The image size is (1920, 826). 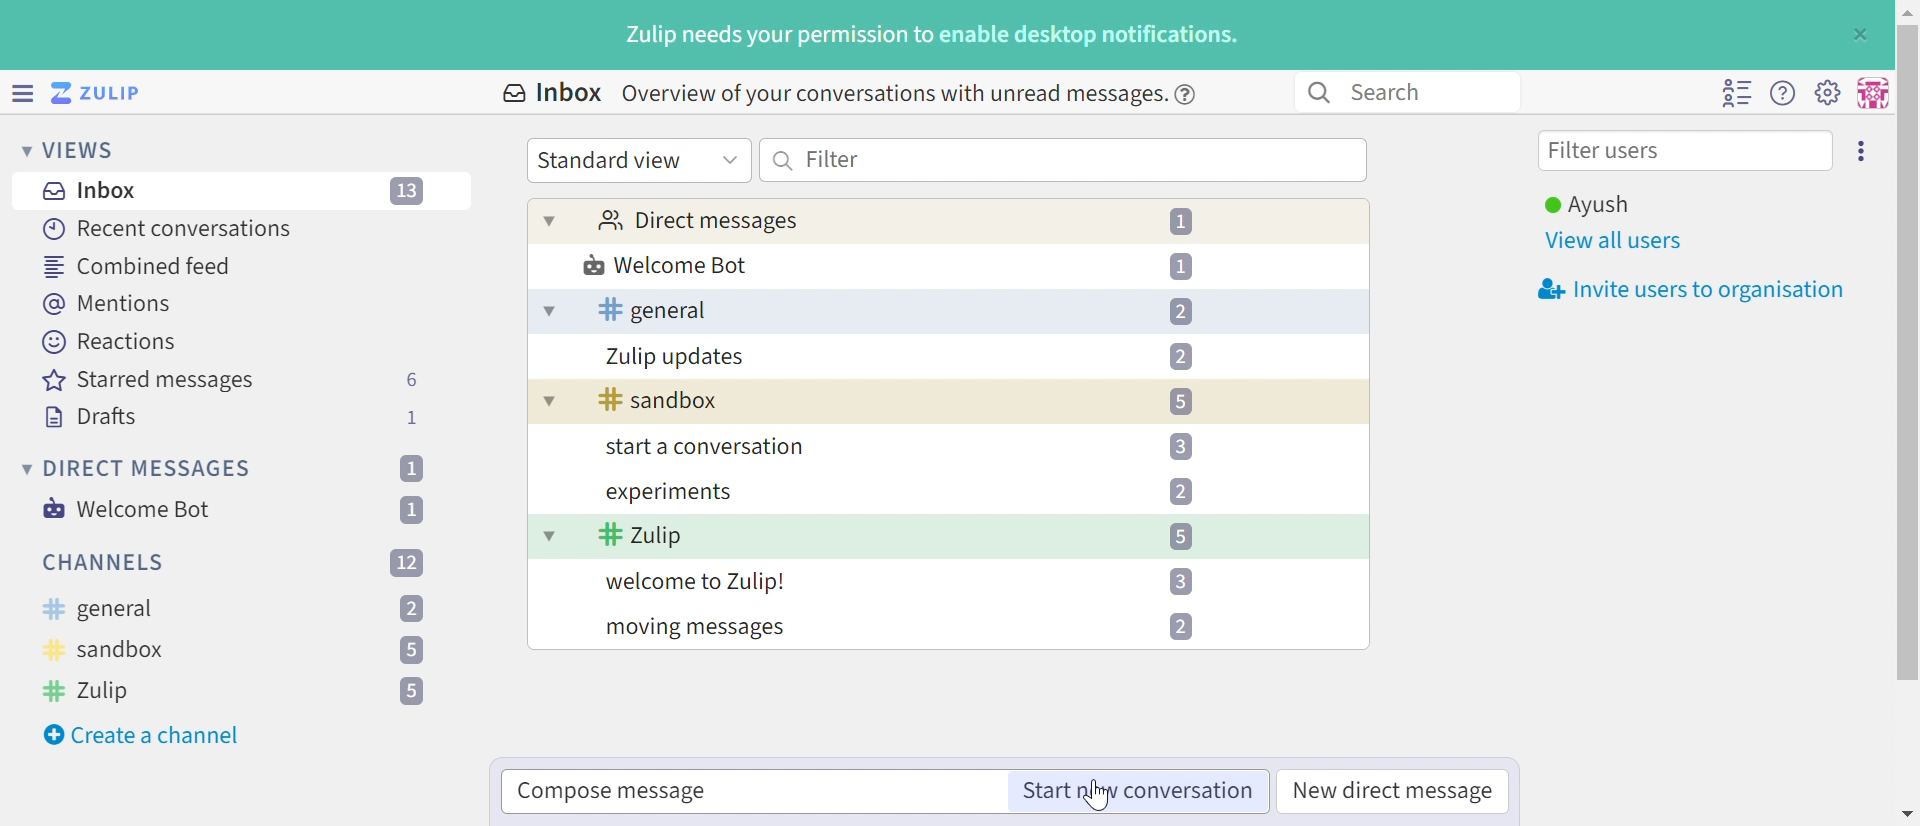 I want to click on Search, so click(x=1317, y=93).